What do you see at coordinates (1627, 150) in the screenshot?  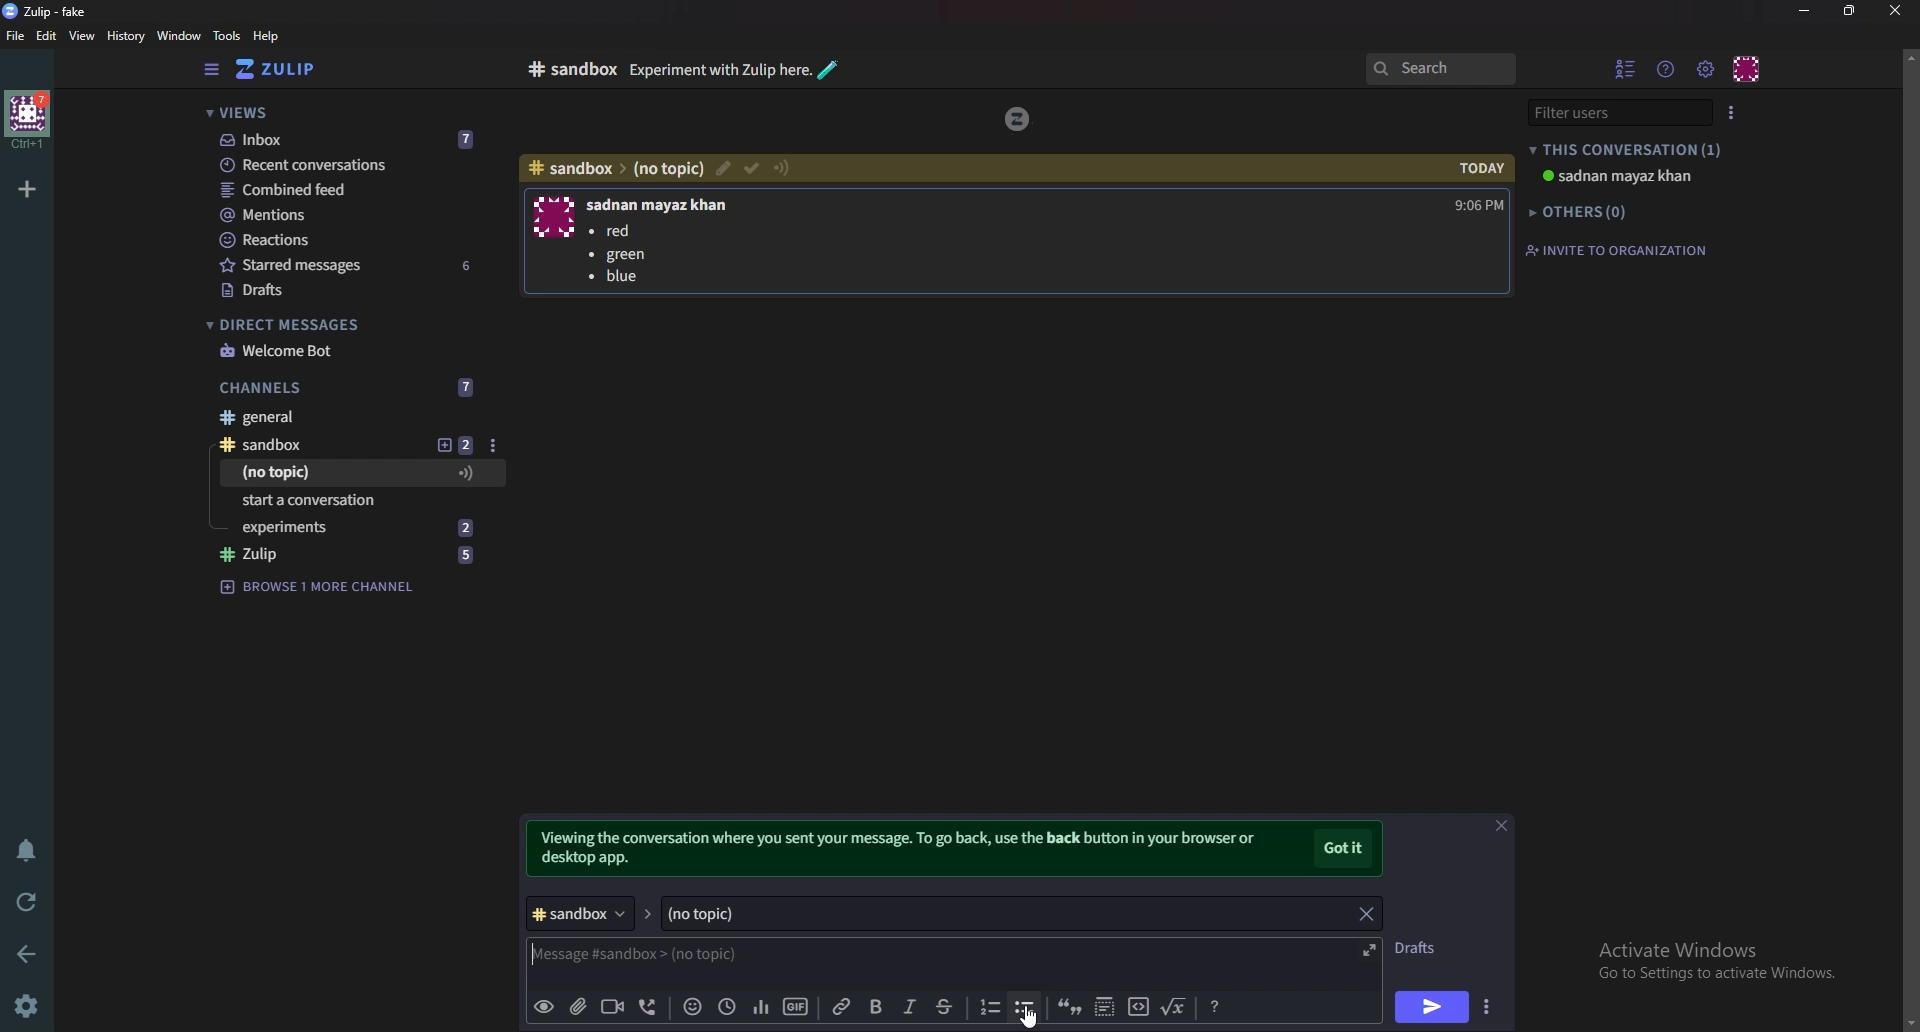 I see `This conversation` at bounding box center [1627, 150].